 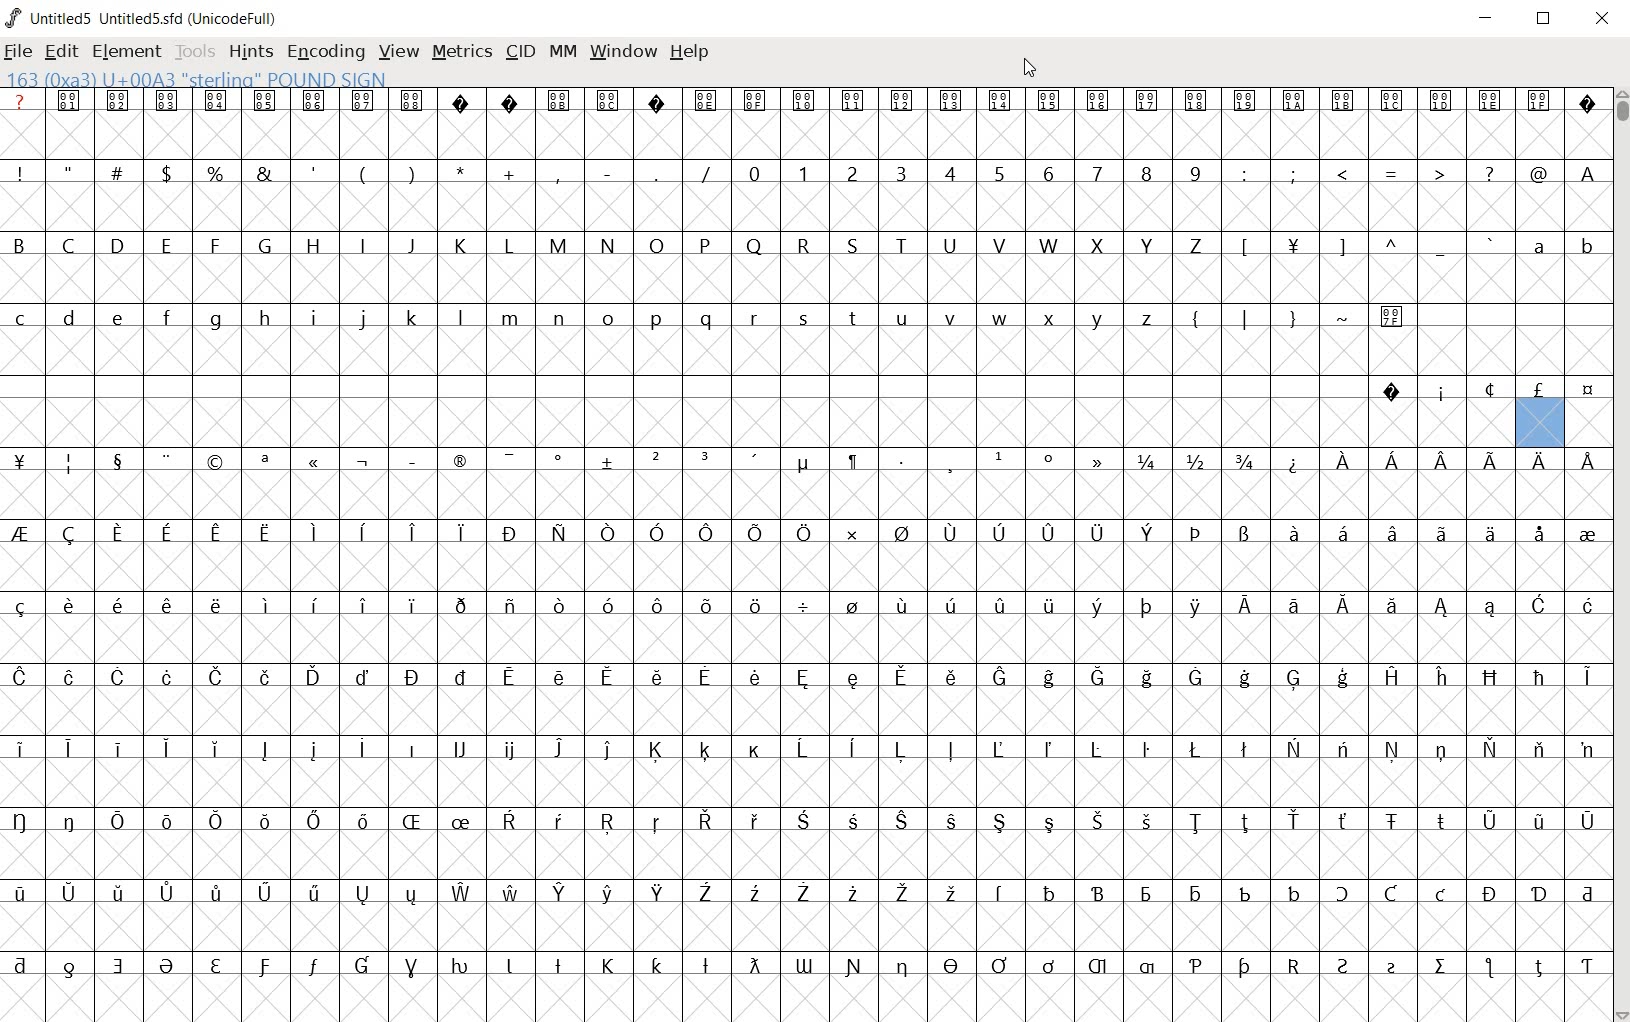 I want to click on Symbol, so click(x=460, y=463).